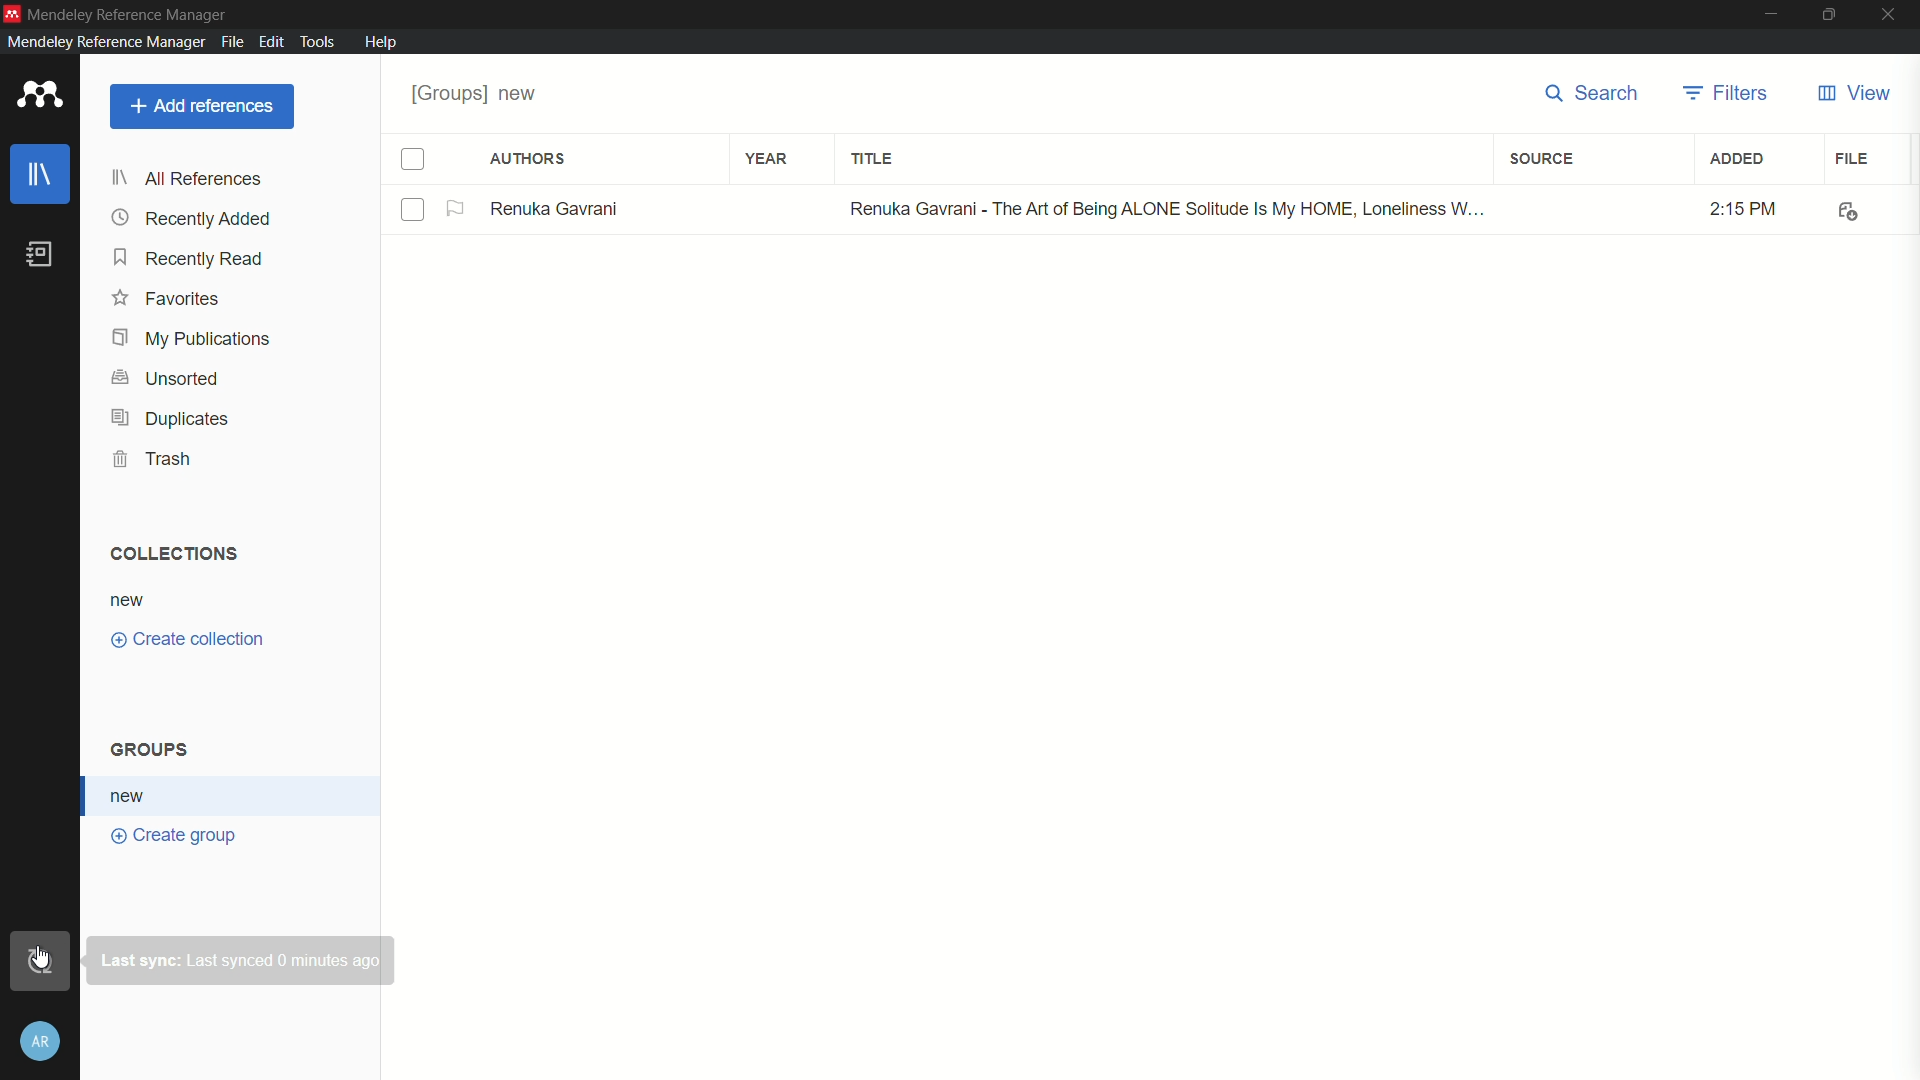 This screenshot has height=1080, width=1920. Describe the element at coordinates (319, 40) in the screenshot. I see `tools menu` at that location.